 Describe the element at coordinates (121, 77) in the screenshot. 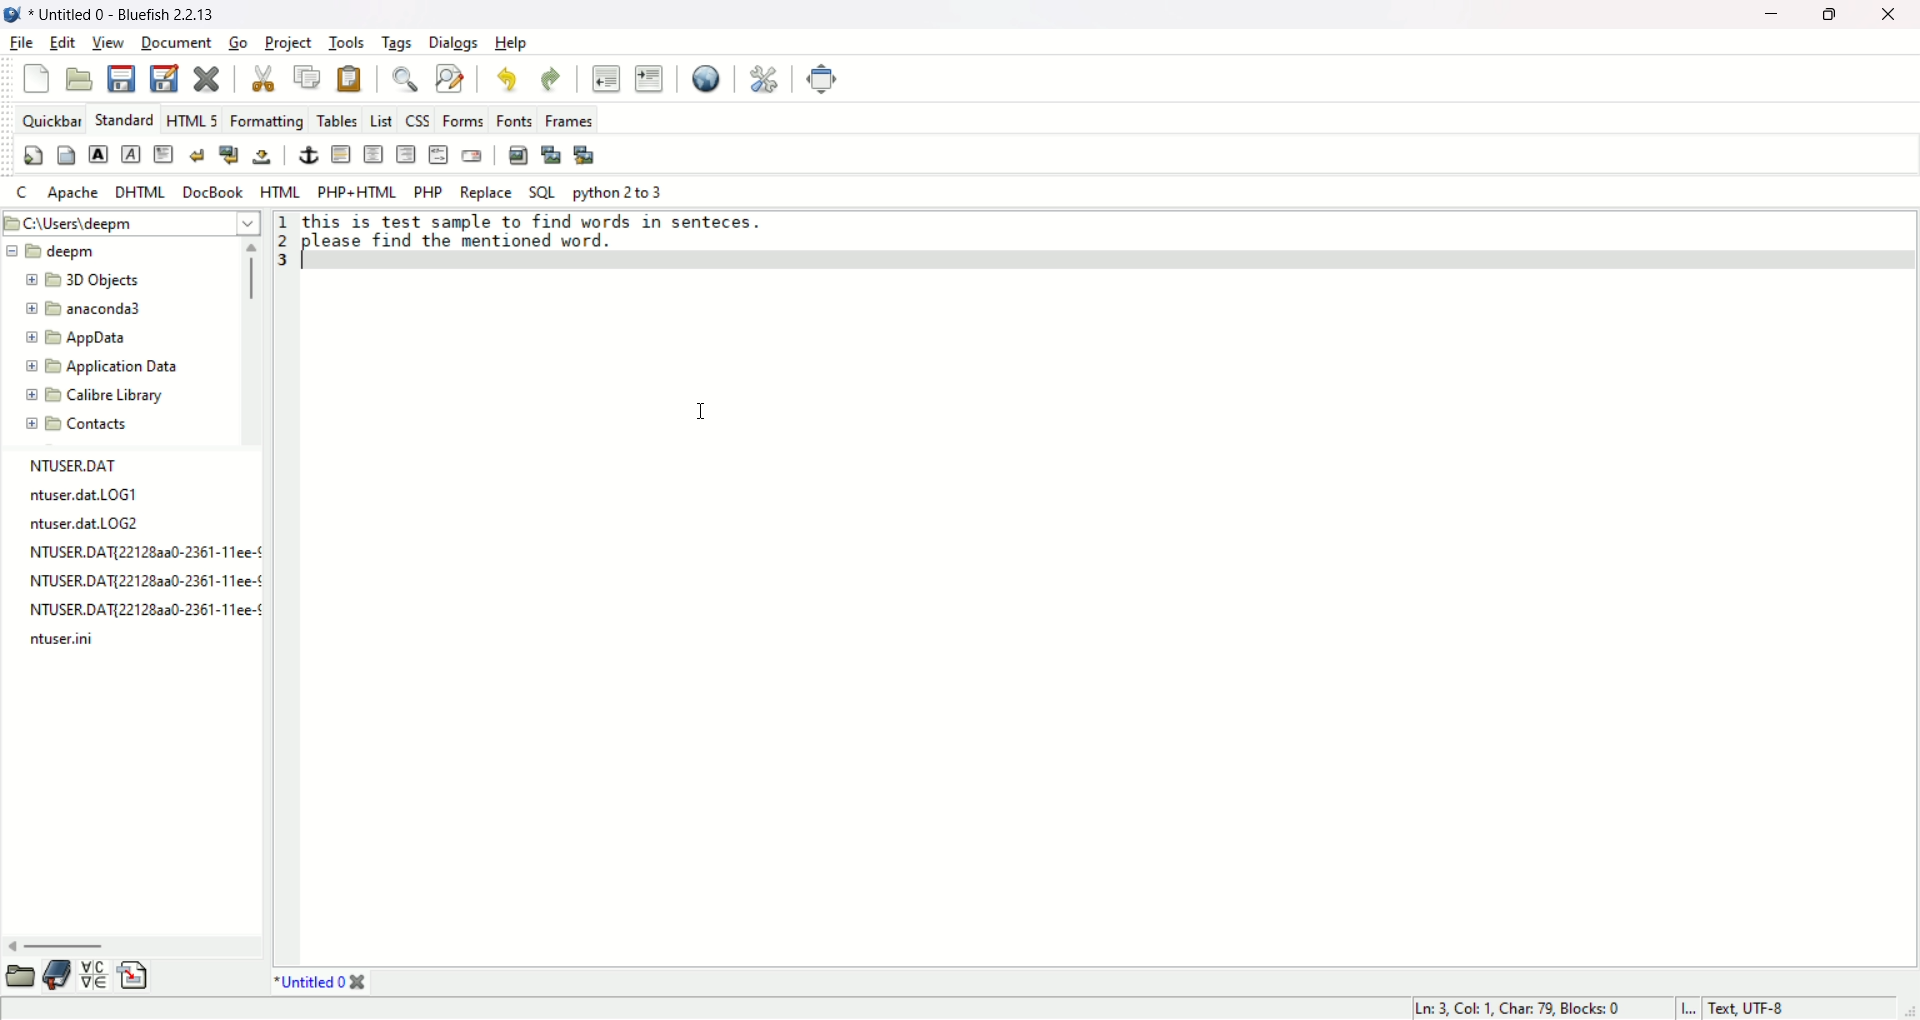

I see `save current file` at that location.